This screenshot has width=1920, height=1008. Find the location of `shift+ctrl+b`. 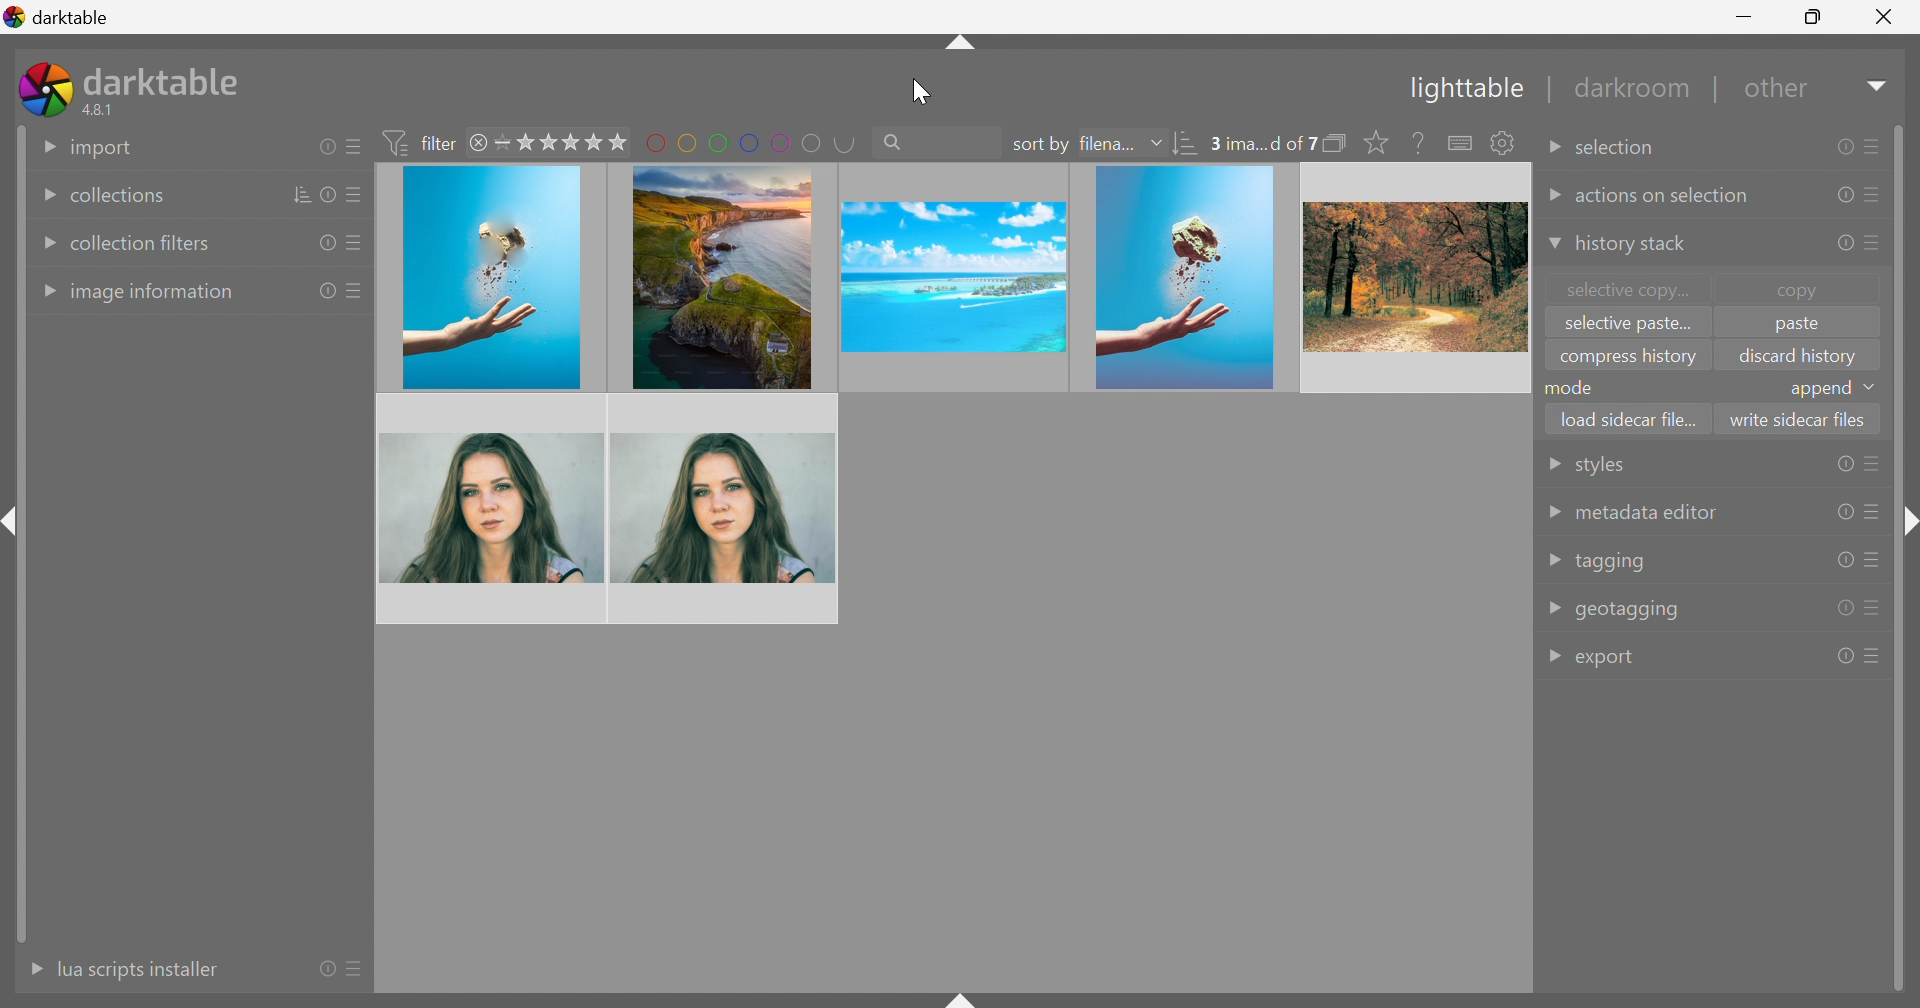

shift+ctrl+b is located at coordinates (962, 996).